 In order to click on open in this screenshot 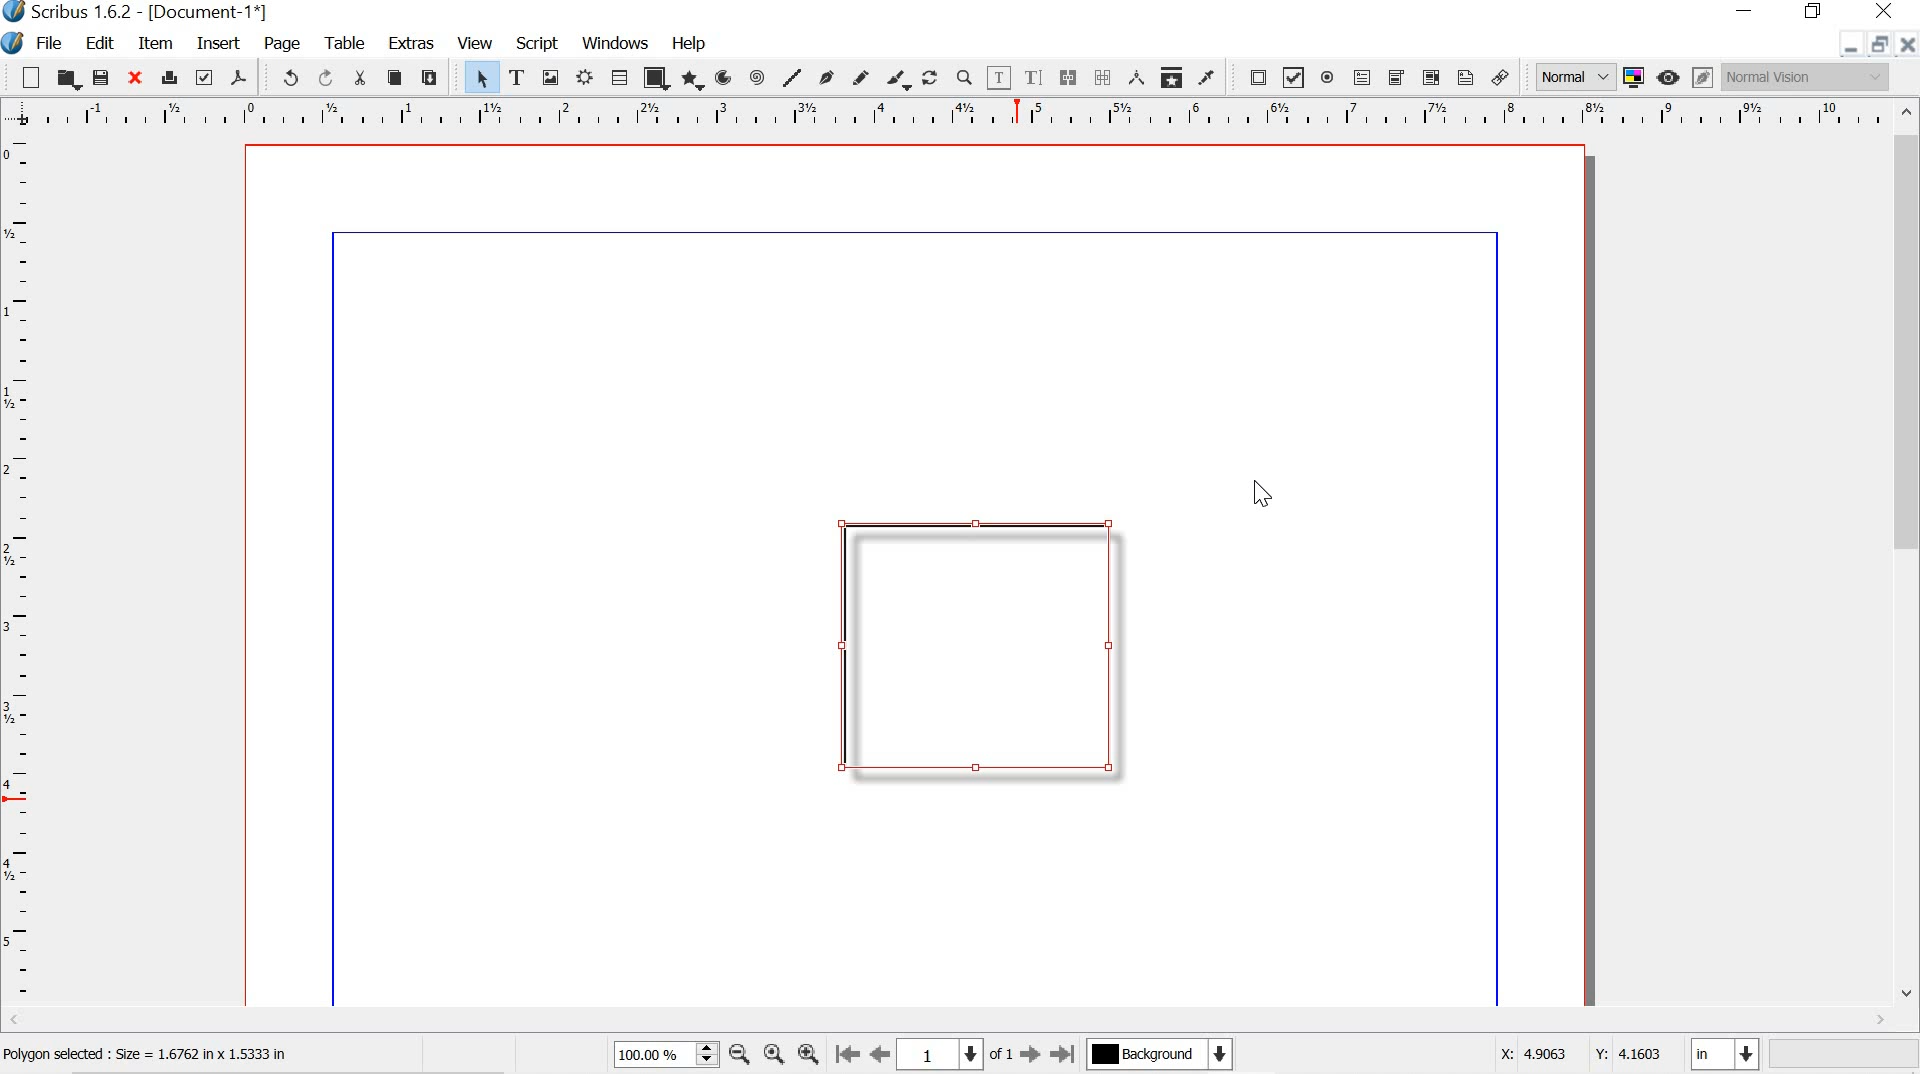, I will do `click(68, 79)`.